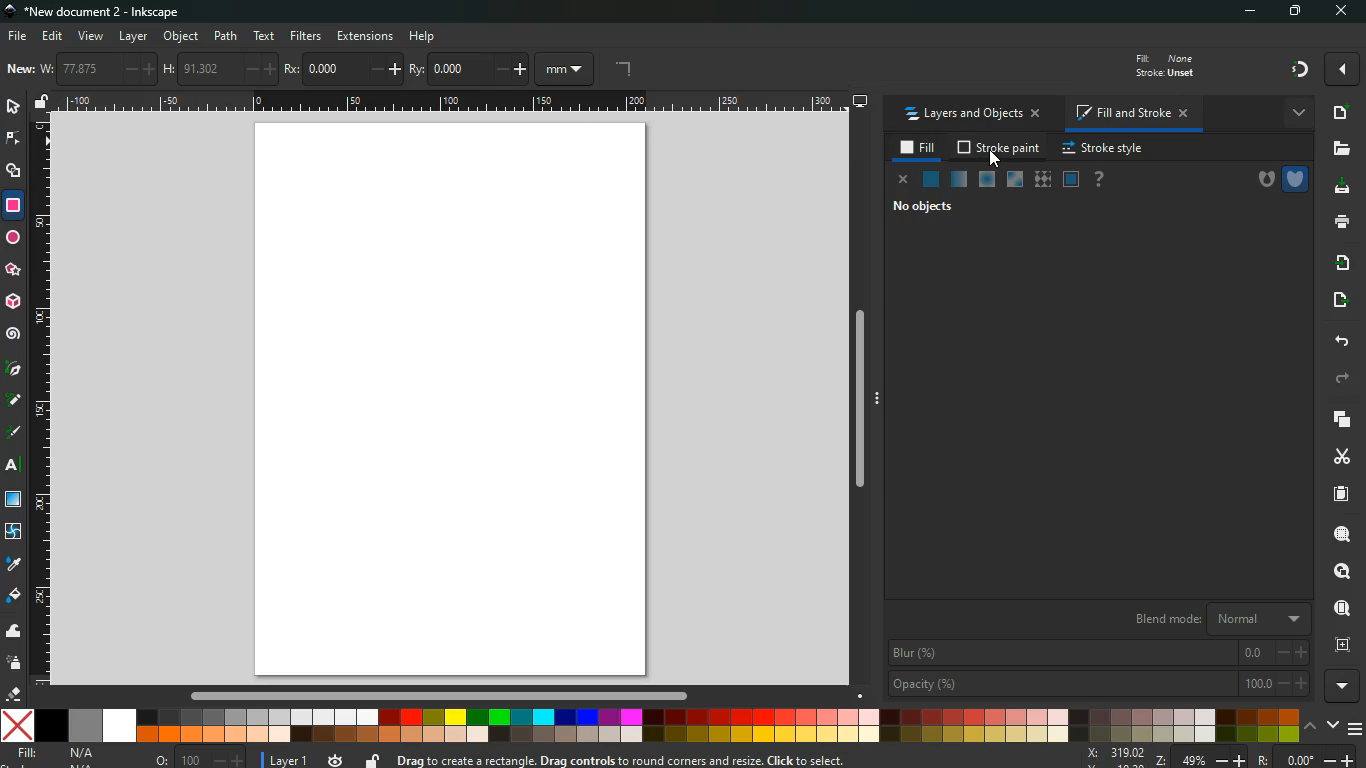 This screenshot has width=1366, height=768. Describe the element at coordinates (853, 102) in the screenshot. I see `desktop` at that location.